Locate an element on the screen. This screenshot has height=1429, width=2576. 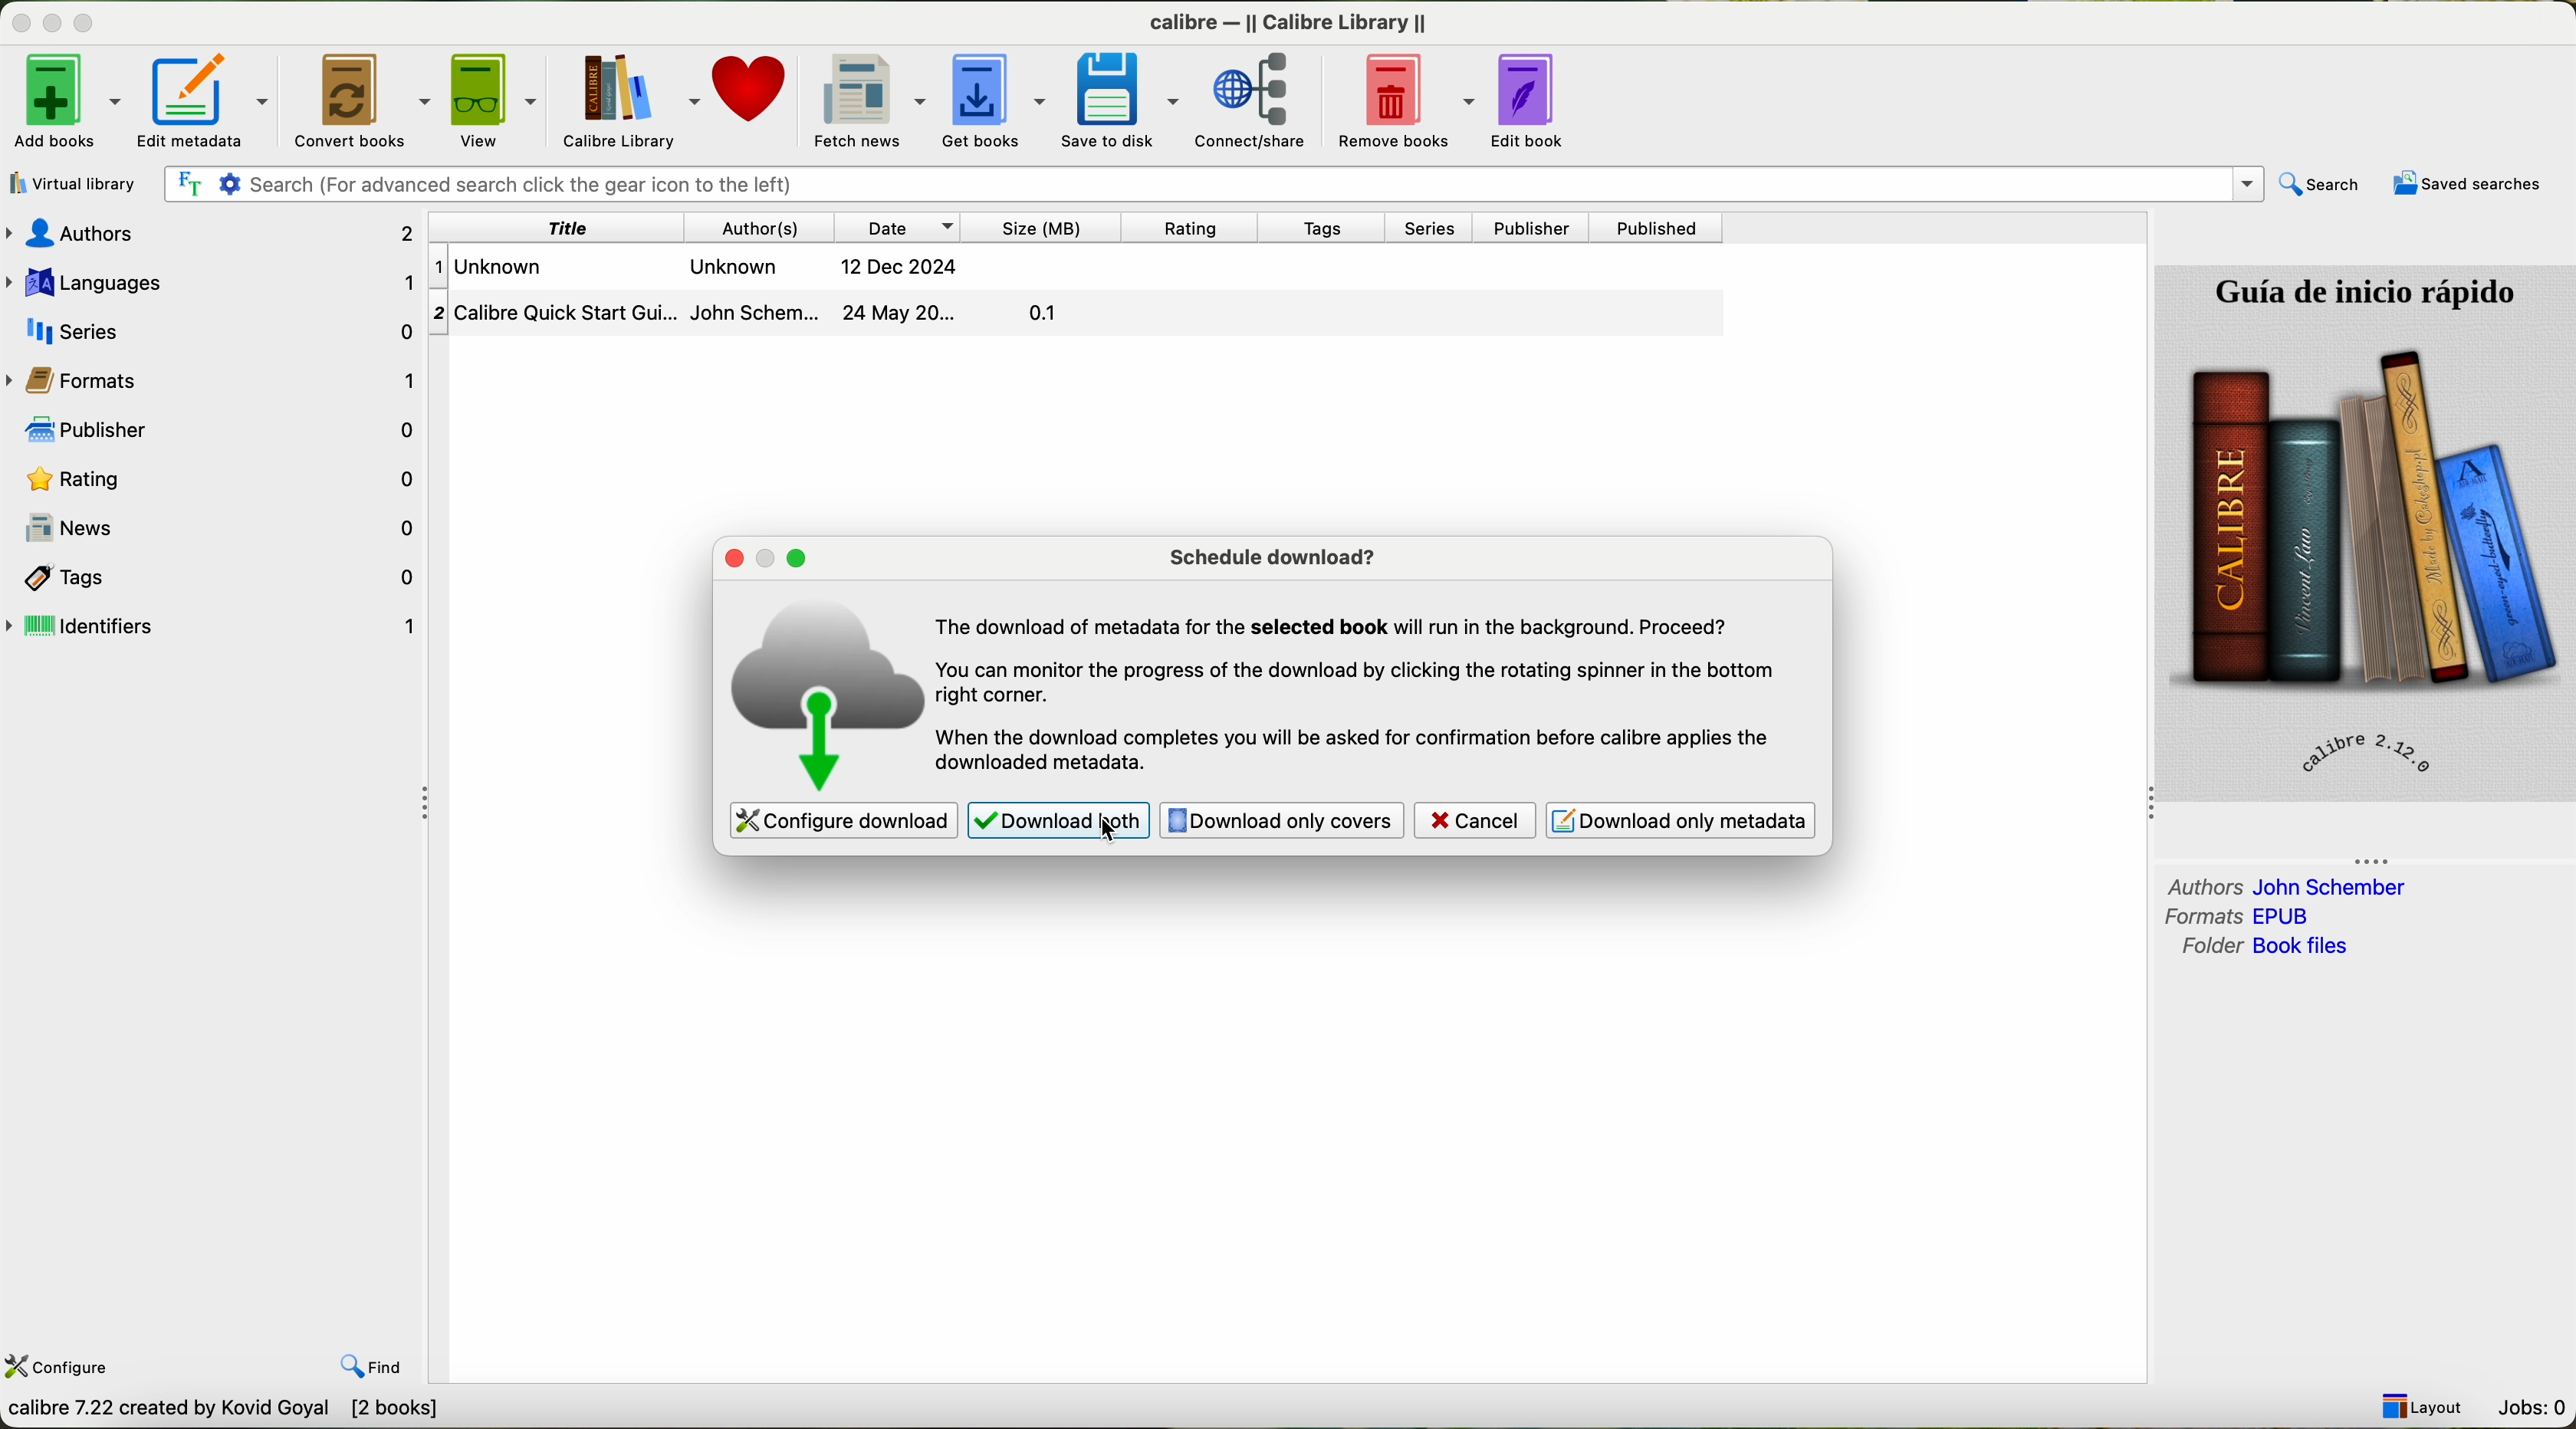
donate is located at coordinates (752, 88).